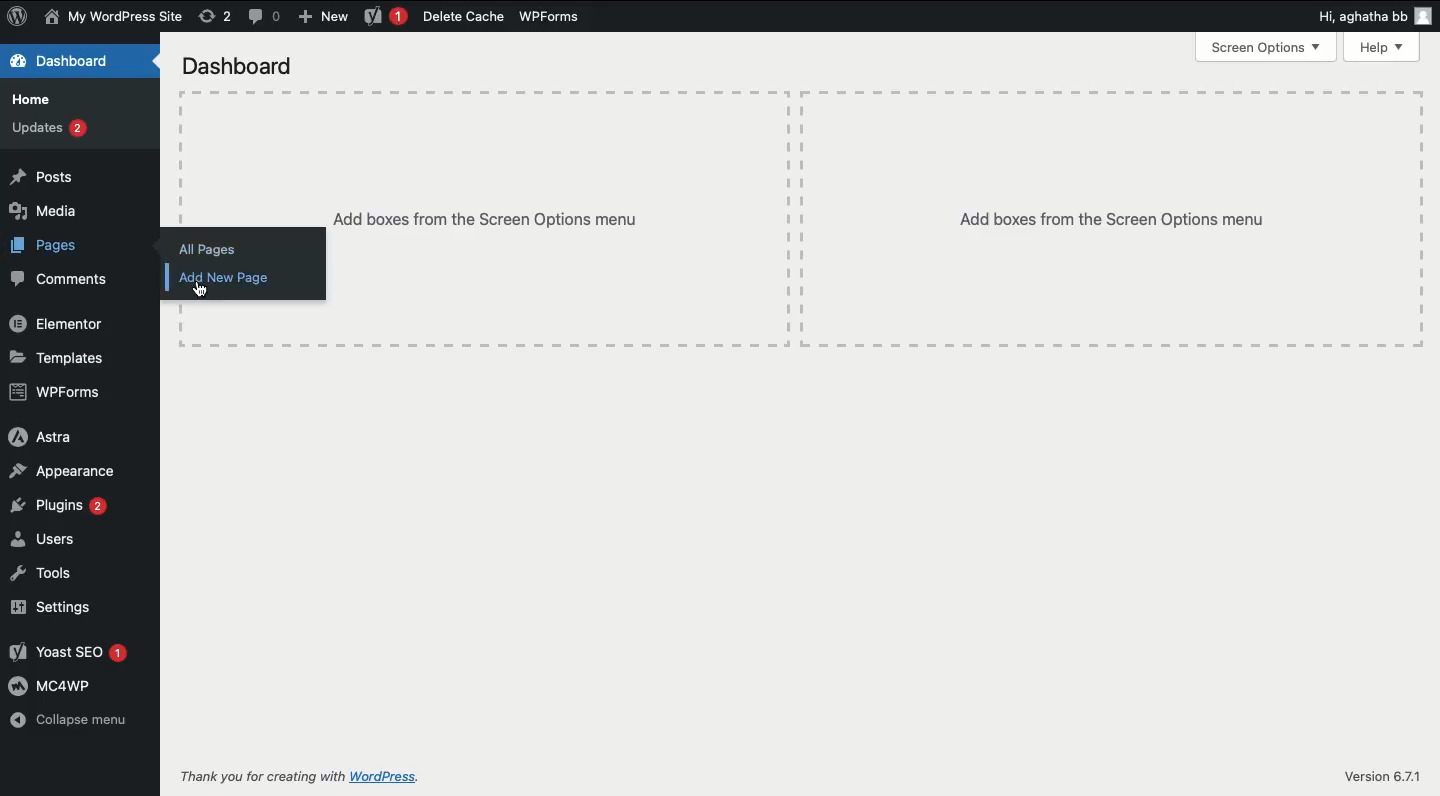 The image size is (1440, 796). I want to click on New, so click(325, 18).